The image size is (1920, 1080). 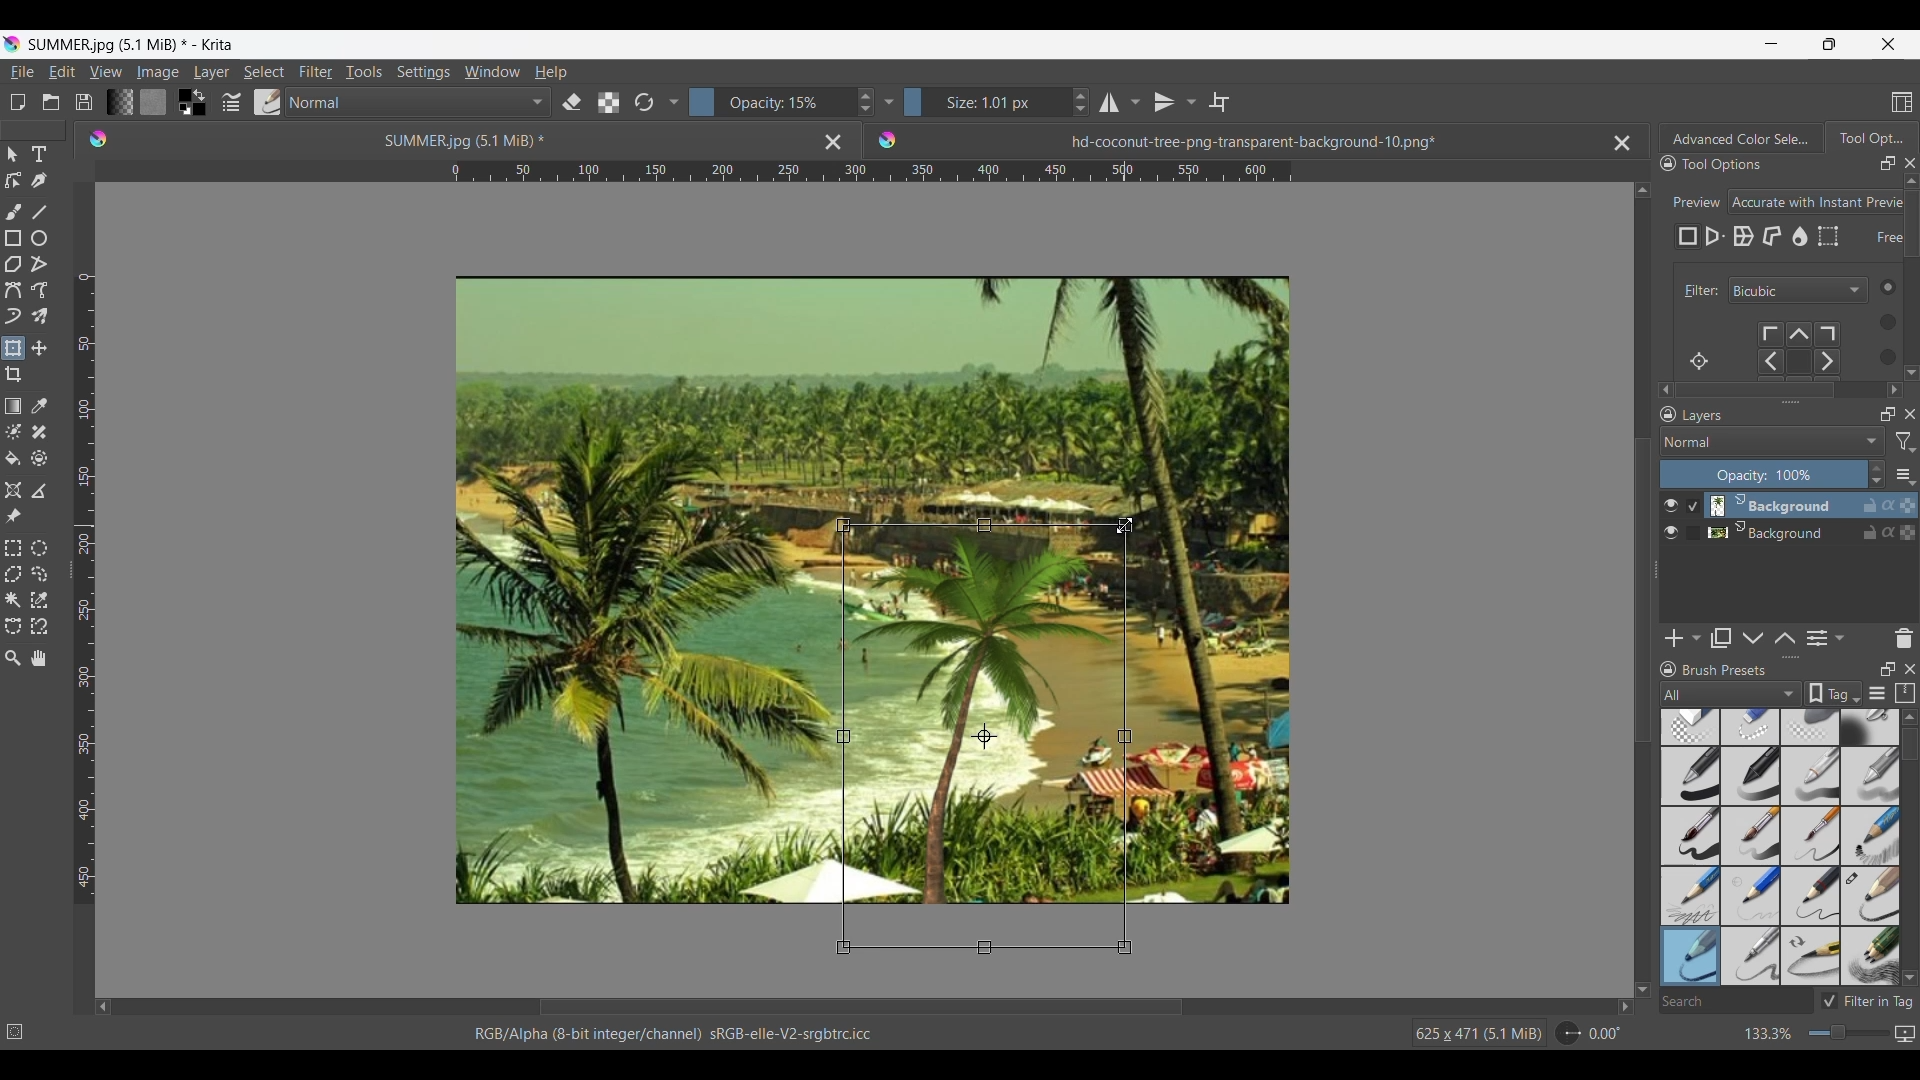 I want to click on Cursor unchanged, left mouse button selected, so click(x=1125, y=525).